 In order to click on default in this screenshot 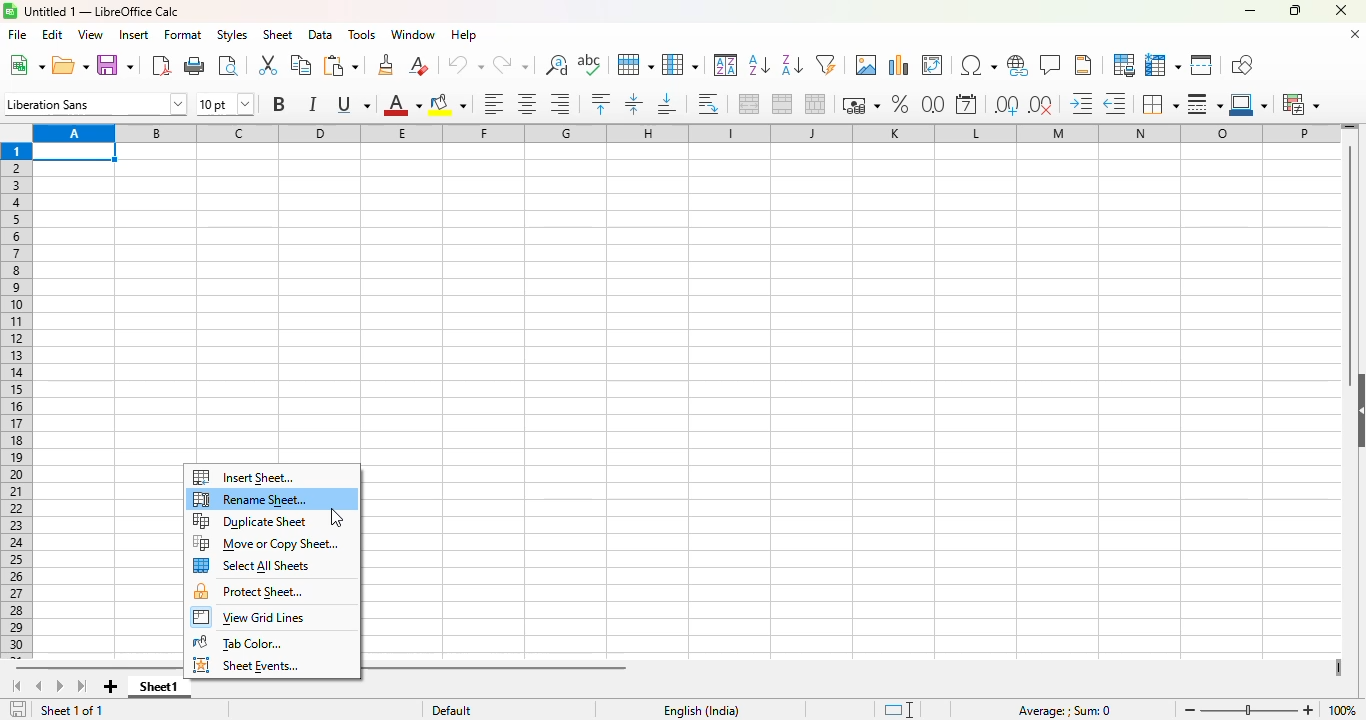, I will do `click(452, 710)`.